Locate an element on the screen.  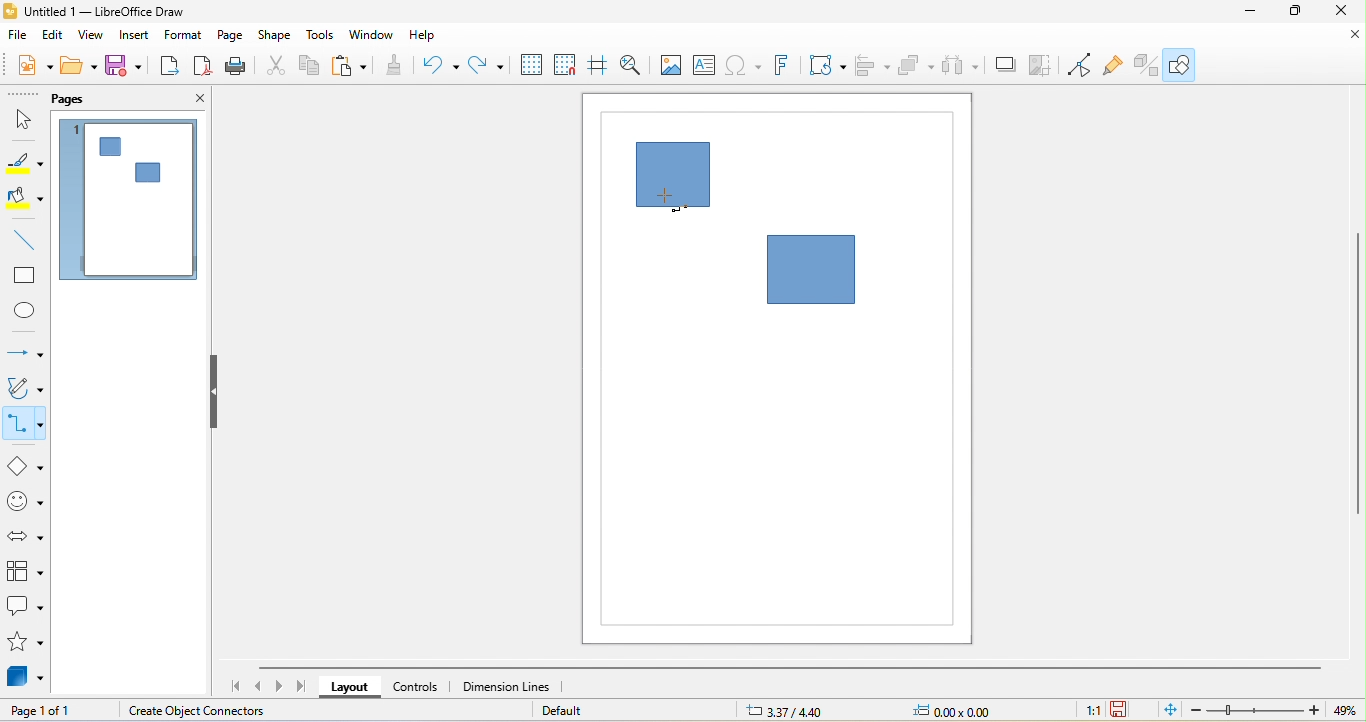
rectangle is located at coordinates (23, 273).